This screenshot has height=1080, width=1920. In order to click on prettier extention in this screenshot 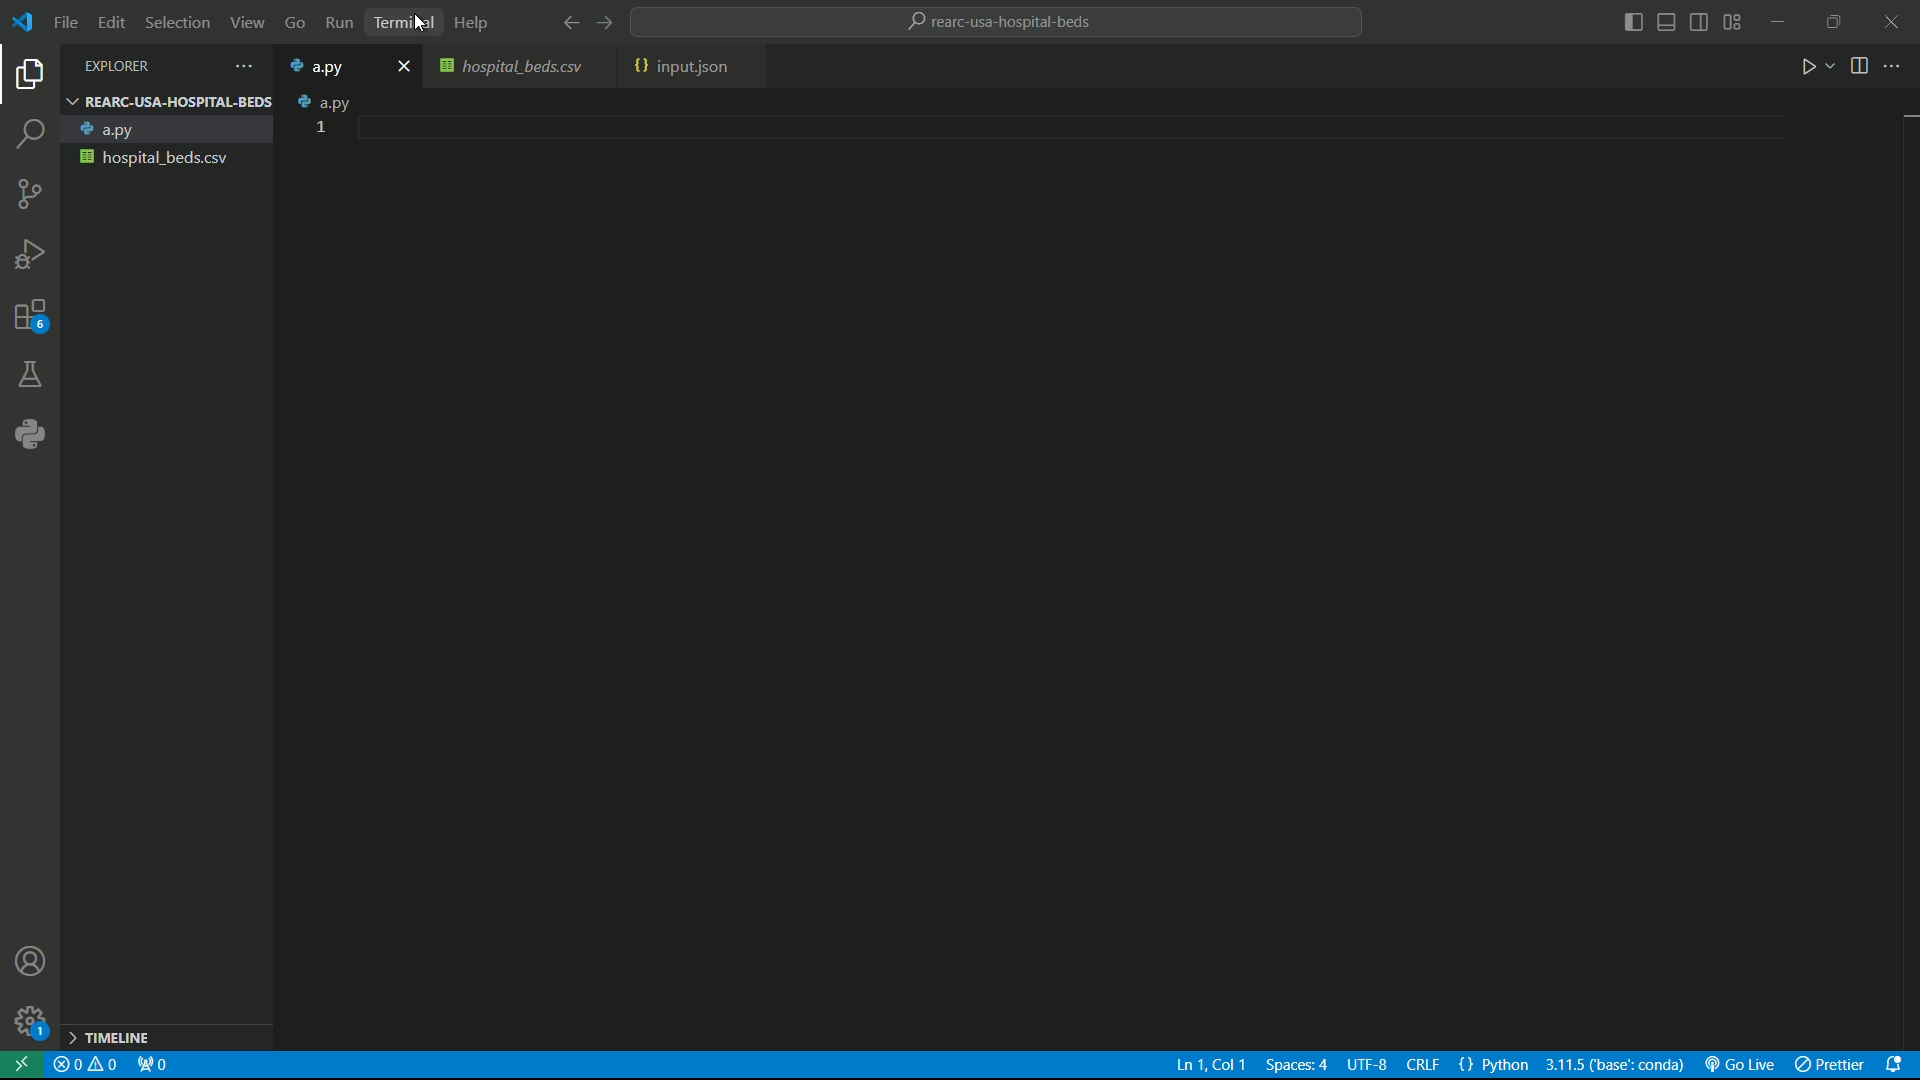, I will do `click(1832, 1066)`.